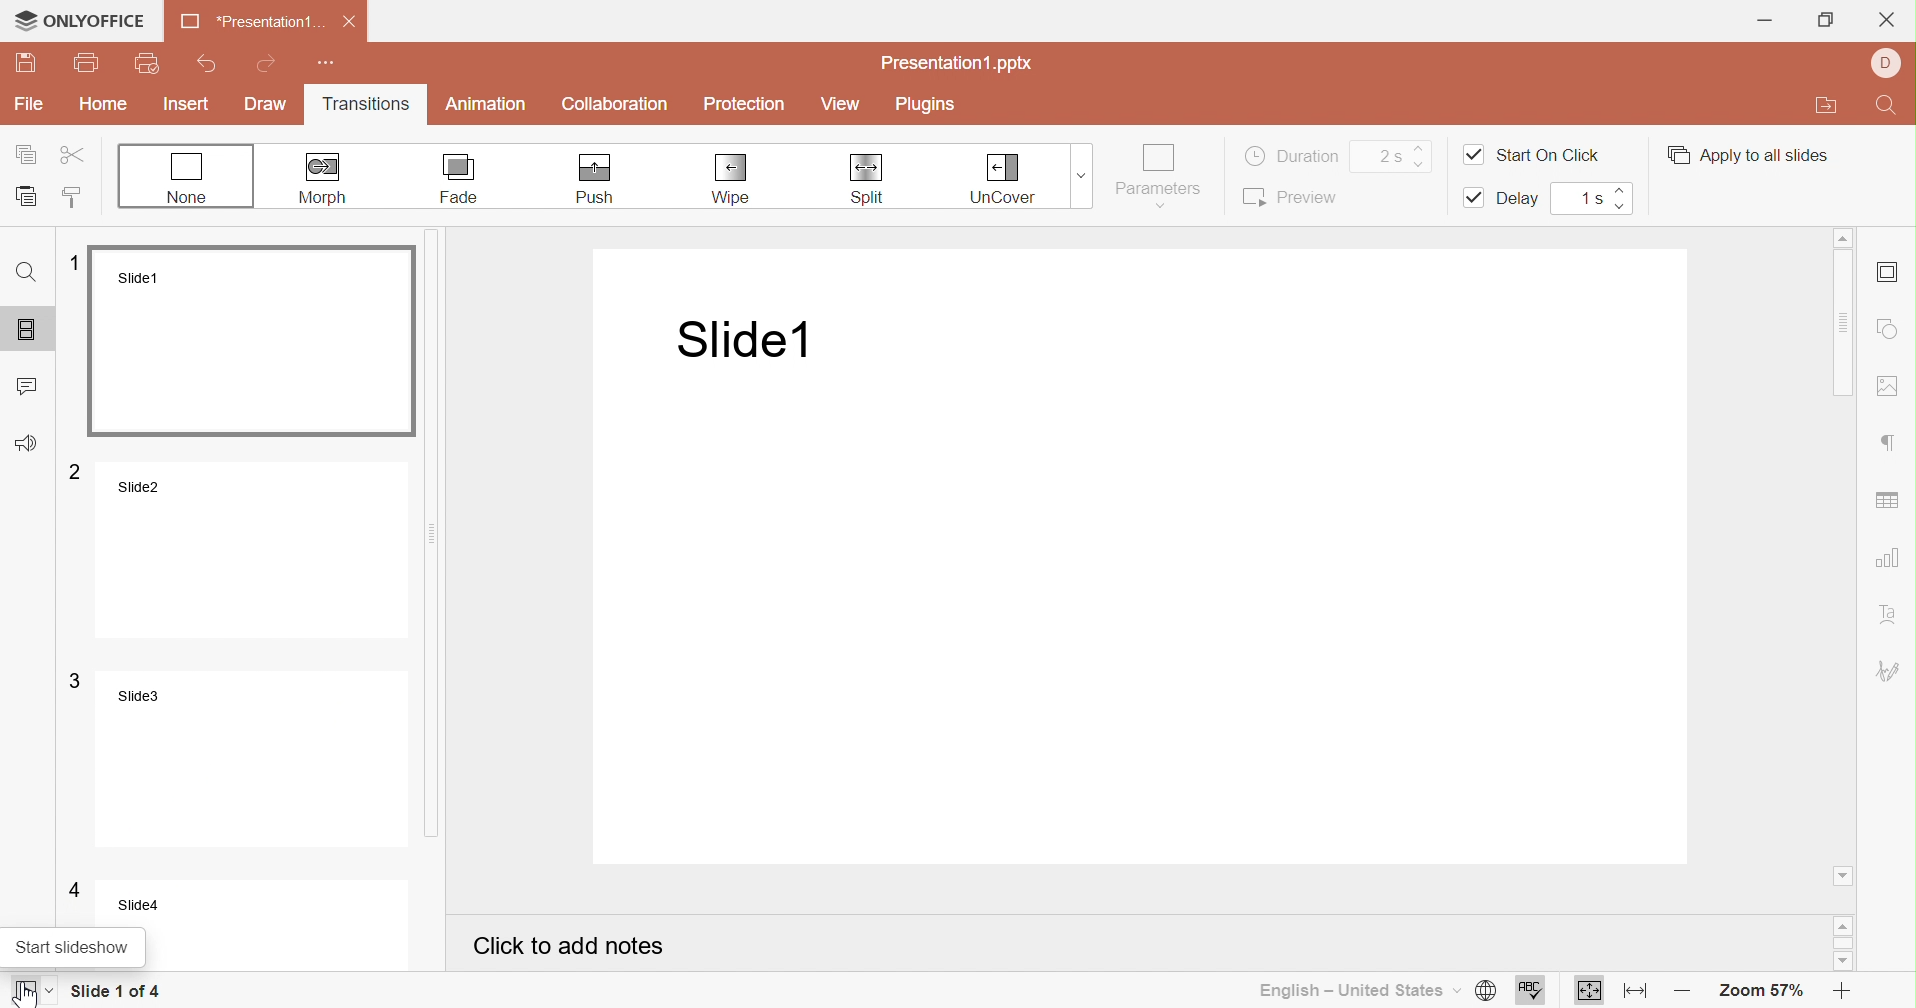  What do you see at coordinates (71, 948) in the screenshot?
I see `Start slideshow` at bounding box center [71, 948].